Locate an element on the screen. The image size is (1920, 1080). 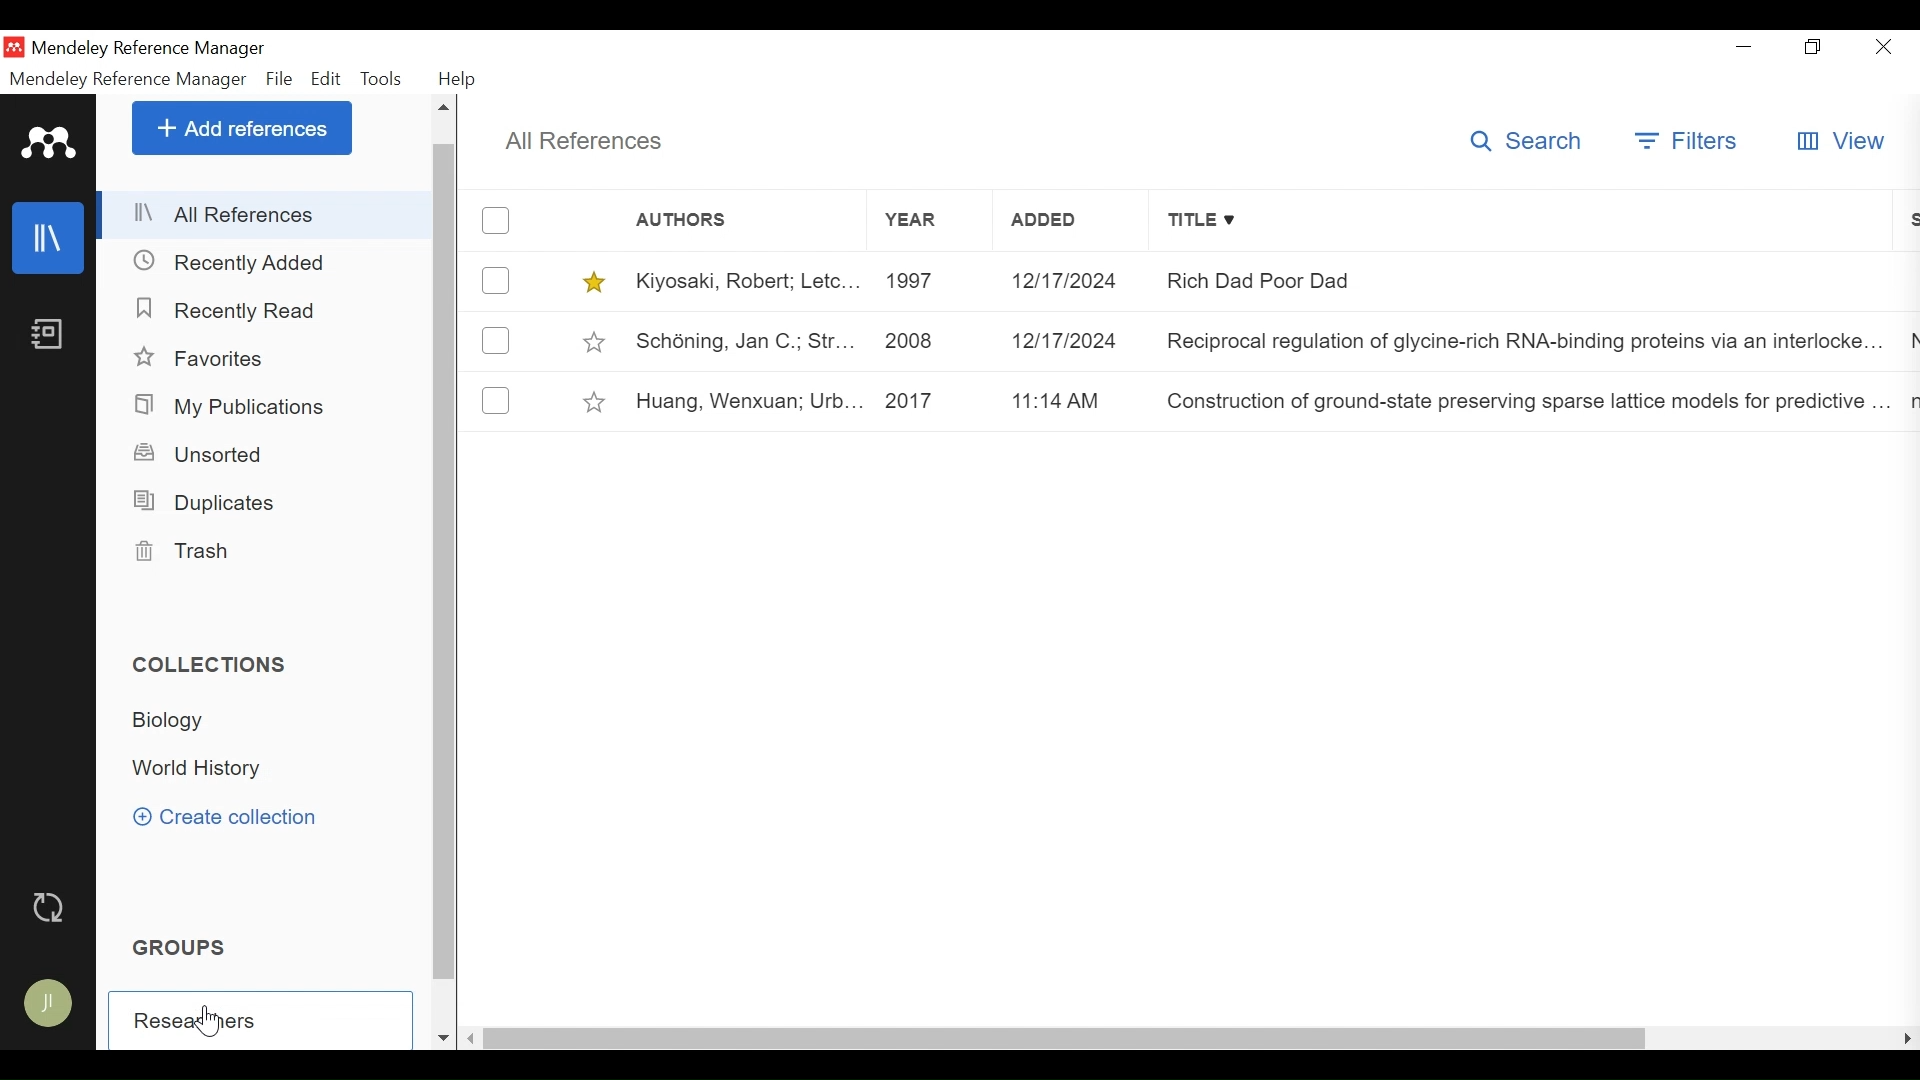
Close is located at coordinates (1885, 46).